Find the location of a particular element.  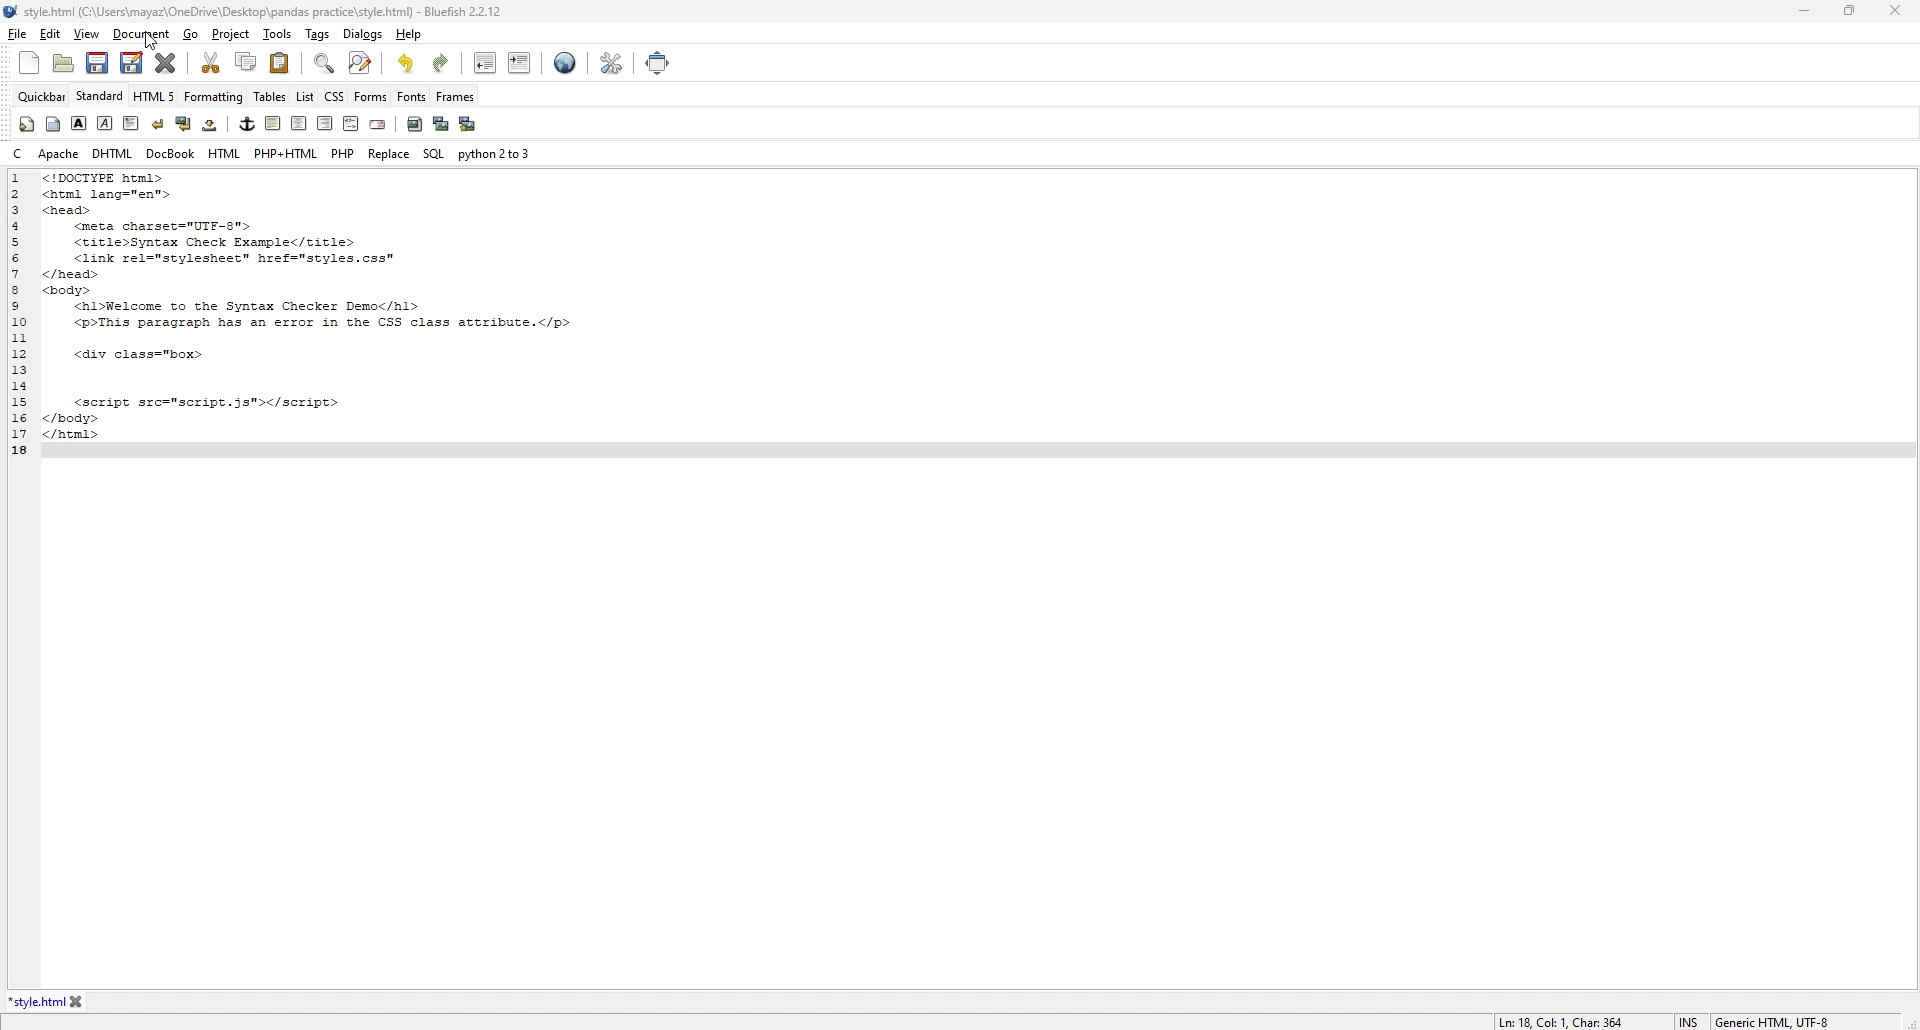

description is located at coordinates (1562, 1021).